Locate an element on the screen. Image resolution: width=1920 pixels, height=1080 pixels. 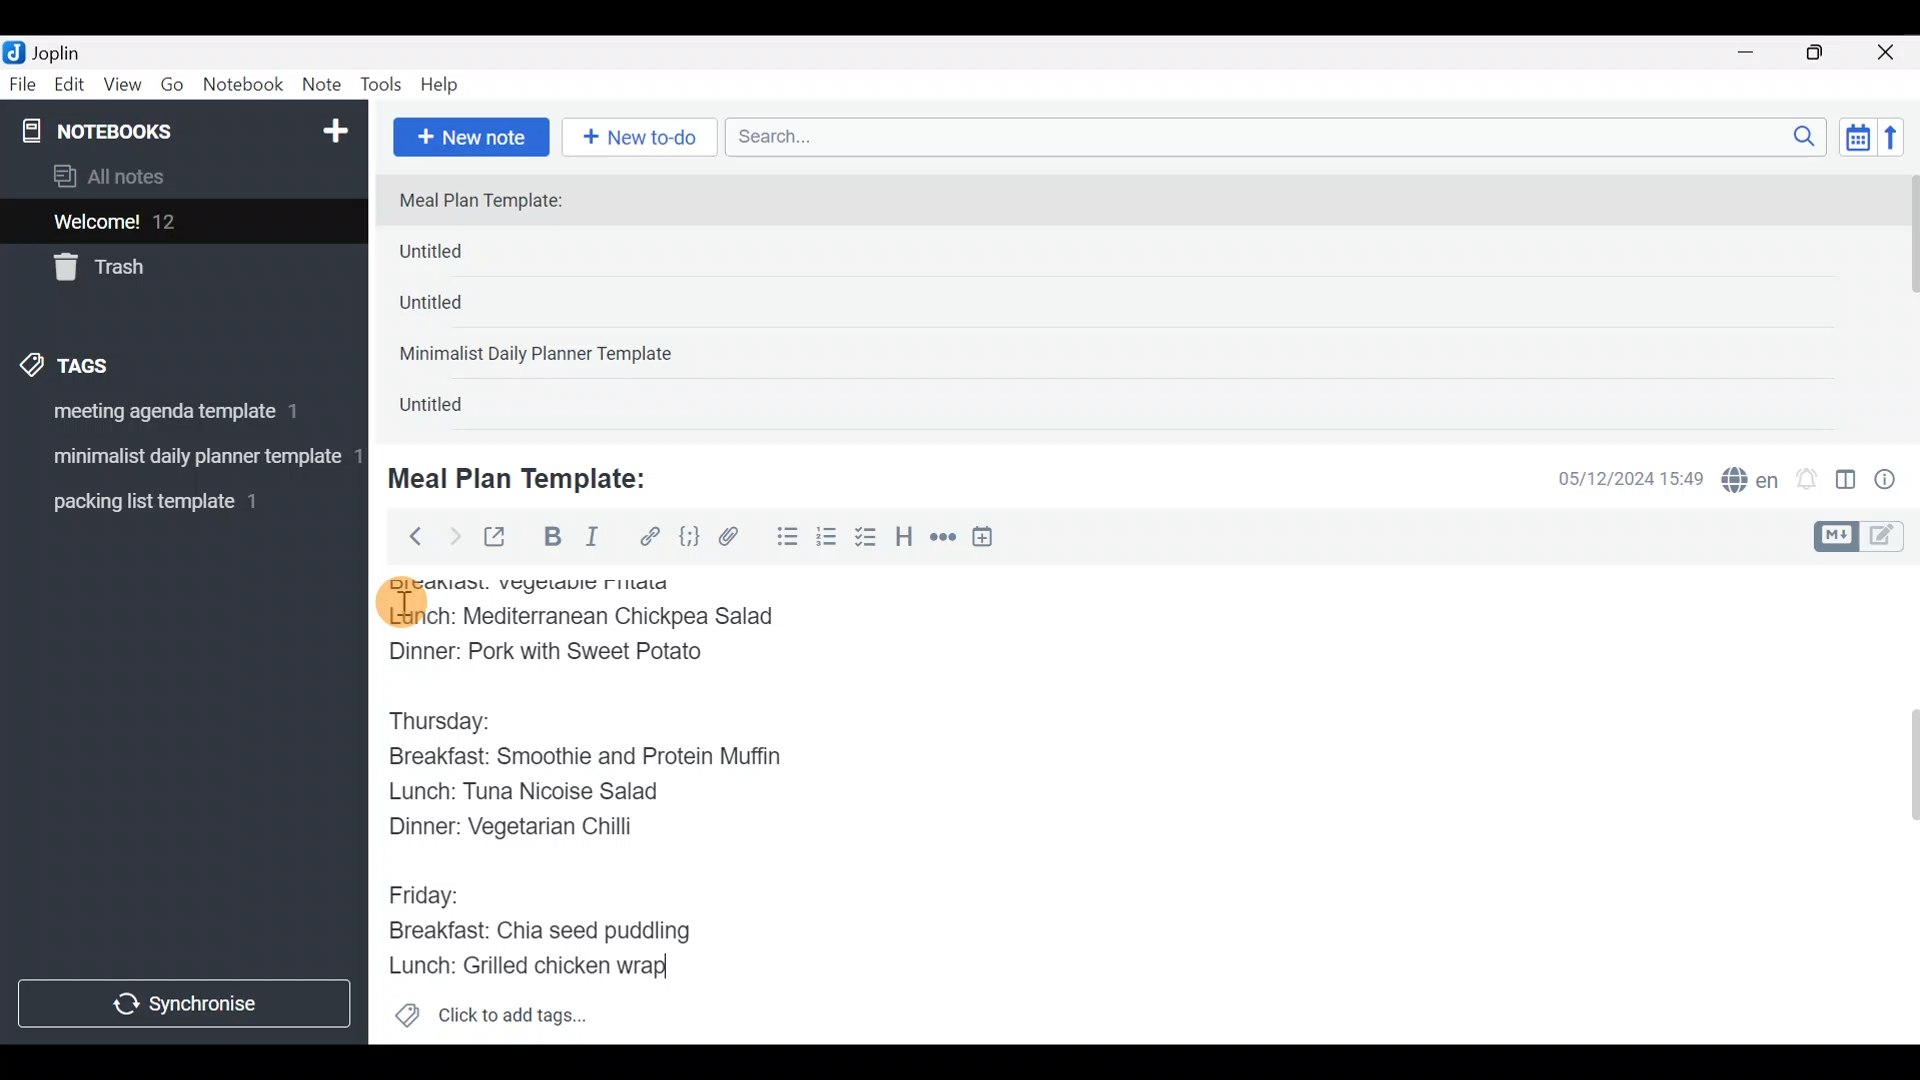
Reverse sort is located at coordinates (1901, 143).